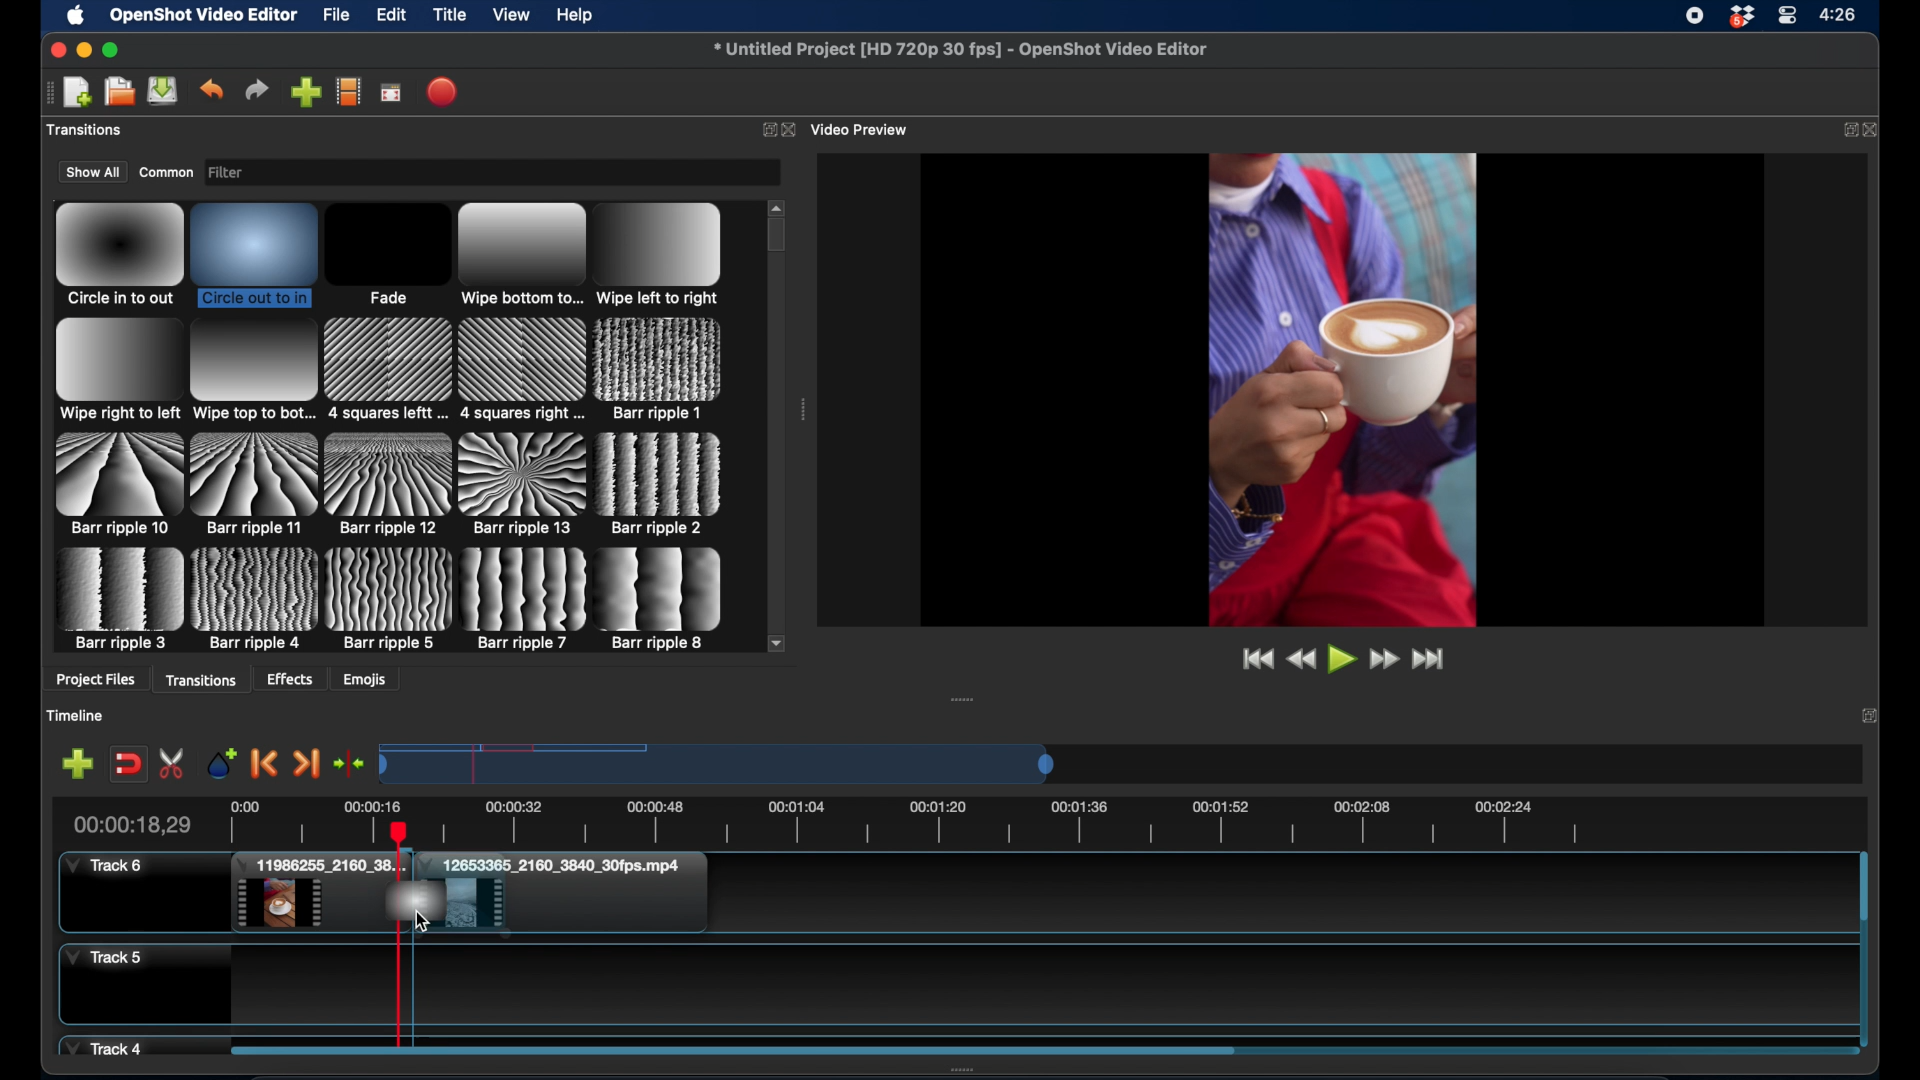 This screenshot has width=1920, height=1080. What do you see at coordinates (92, 172) in the screenshot?
I see `show all` at bounding box center [92, 172].